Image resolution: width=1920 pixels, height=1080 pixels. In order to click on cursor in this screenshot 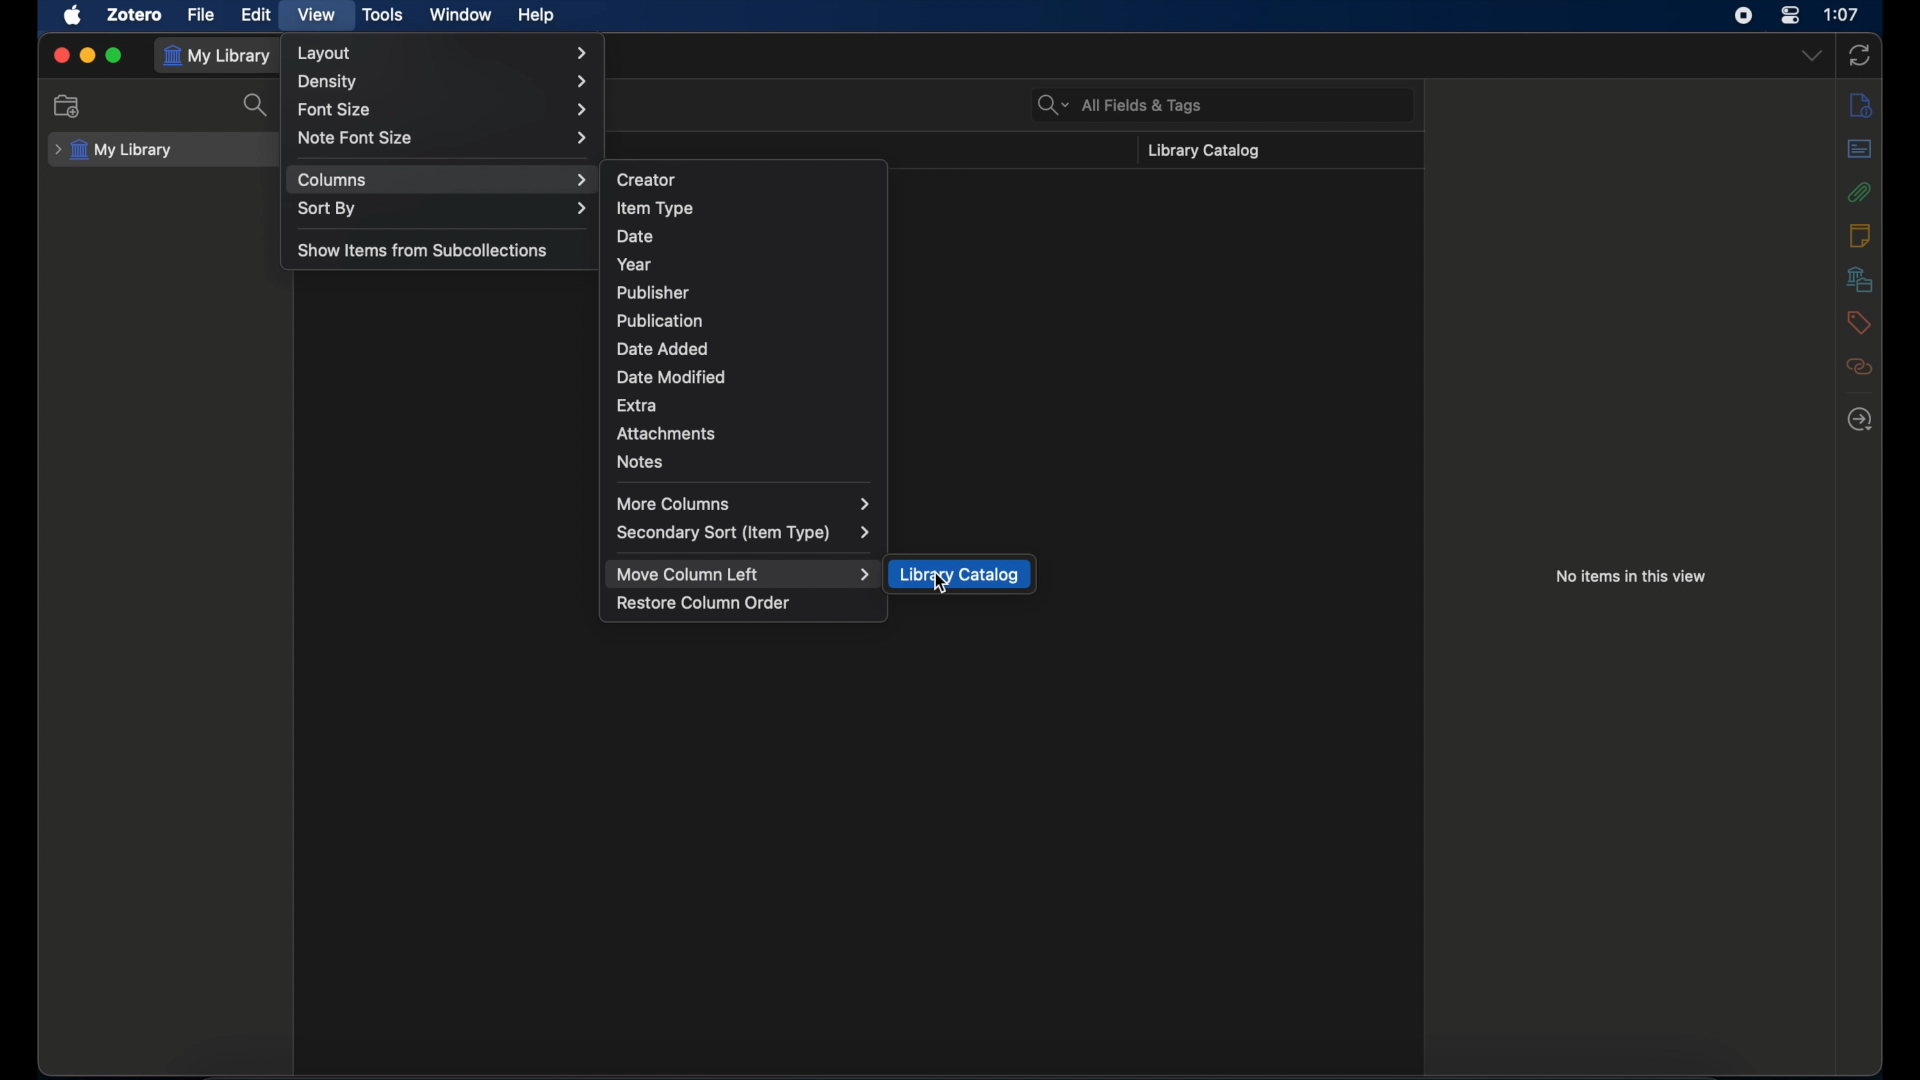, I will do `click(944, 586)`.